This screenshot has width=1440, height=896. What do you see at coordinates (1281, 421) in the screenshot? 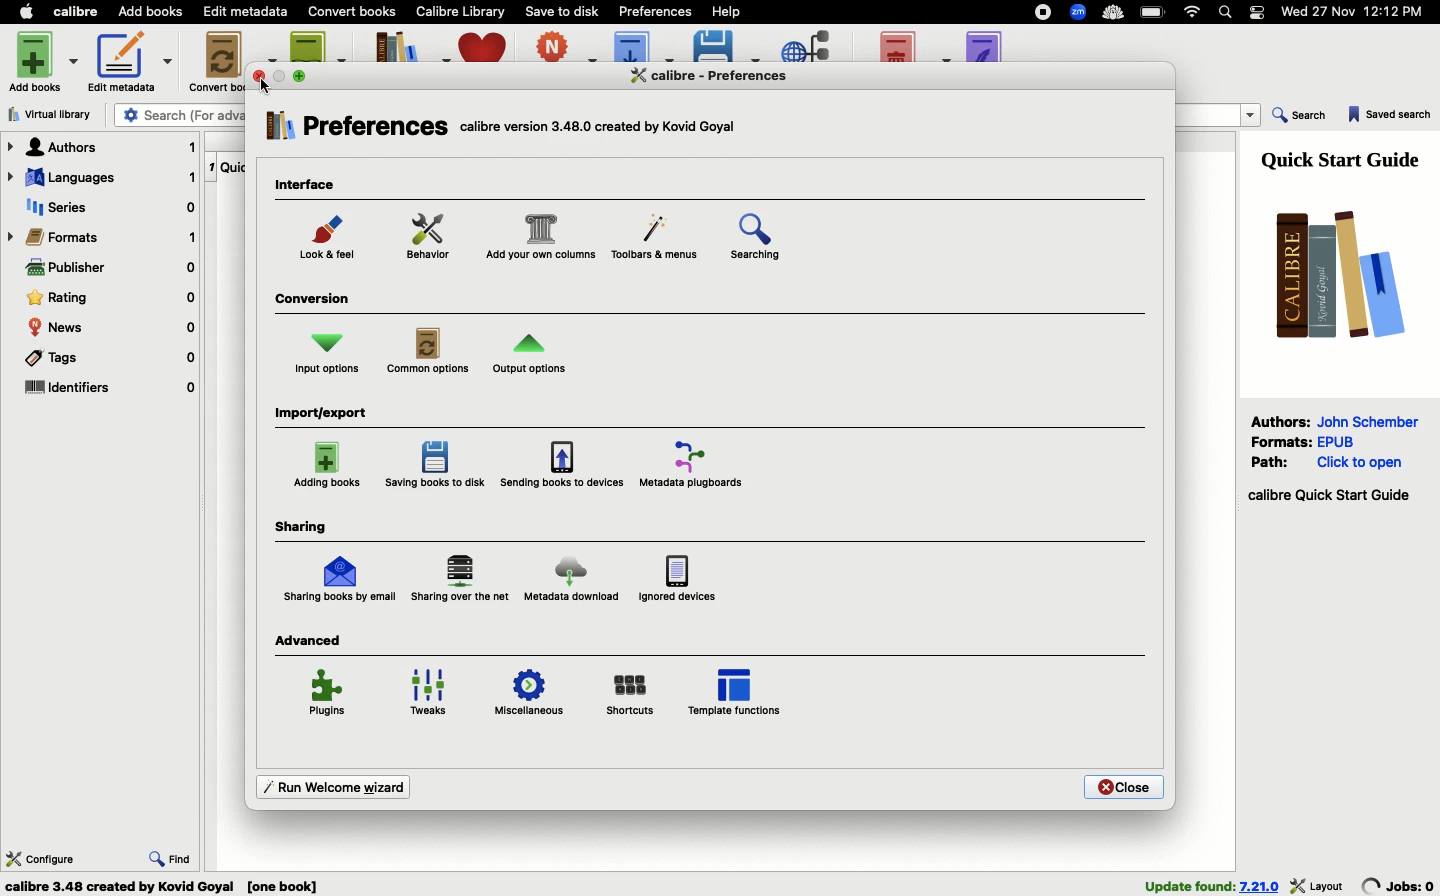
I see `Authors` at bounding box center [1281, 421].